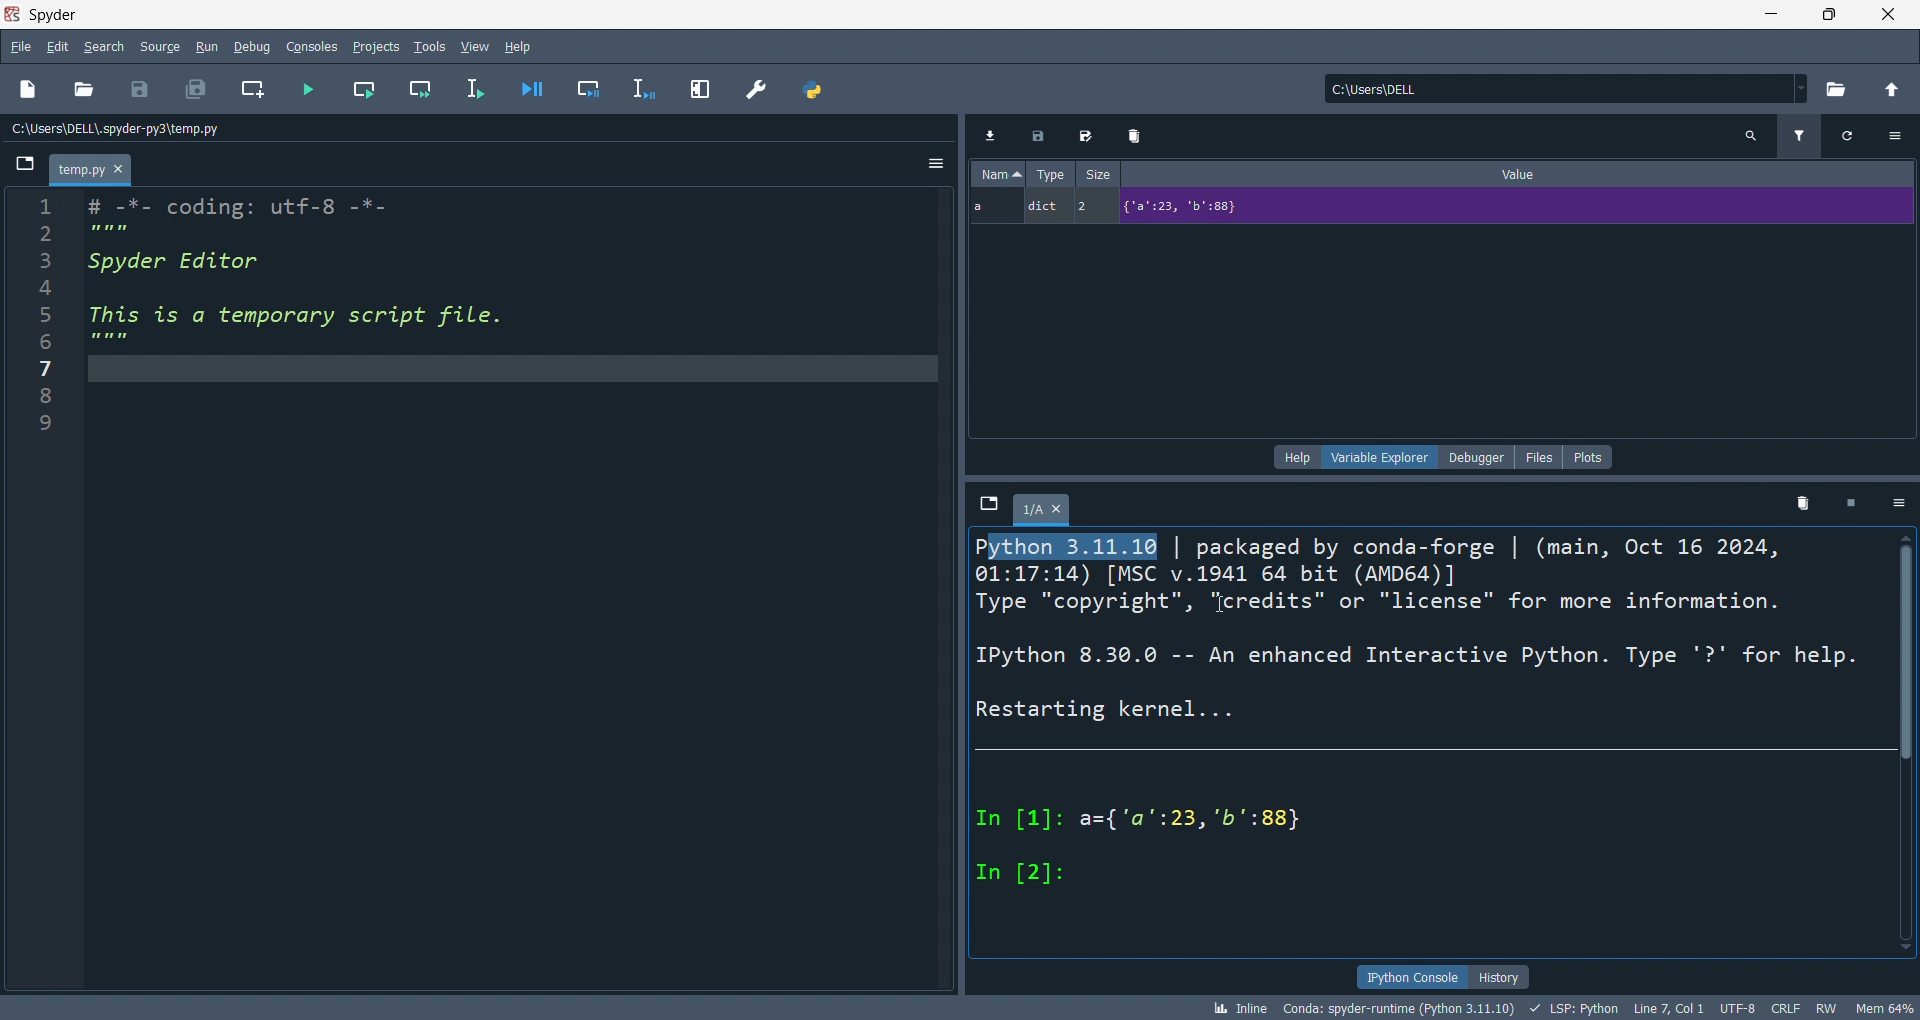 This screenshot has height=1020, width=1920. What do you see at coordinates (1735, 1008) in the screenshot?
I see `UTF-8` at bounding box center [1735, 1008].